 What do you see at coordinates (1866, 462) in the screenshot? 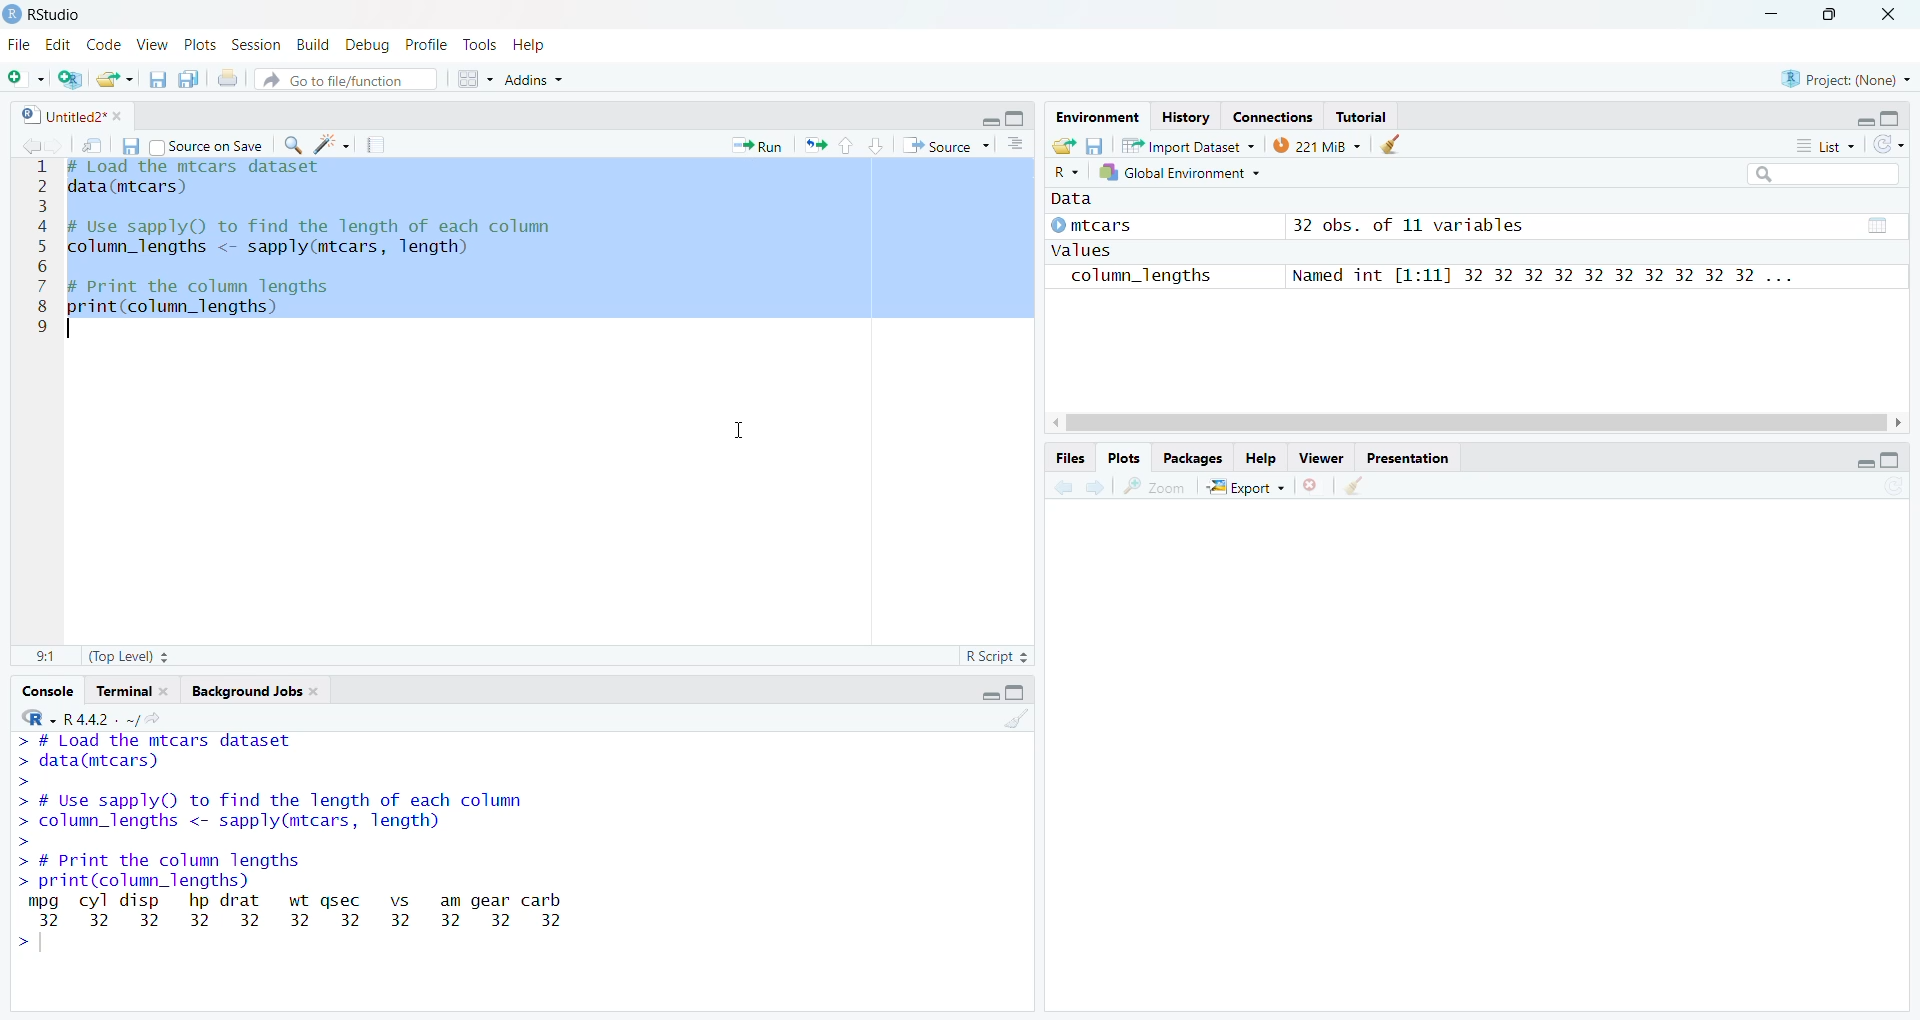
I see `Hide` at bounding box center [1866, 462].